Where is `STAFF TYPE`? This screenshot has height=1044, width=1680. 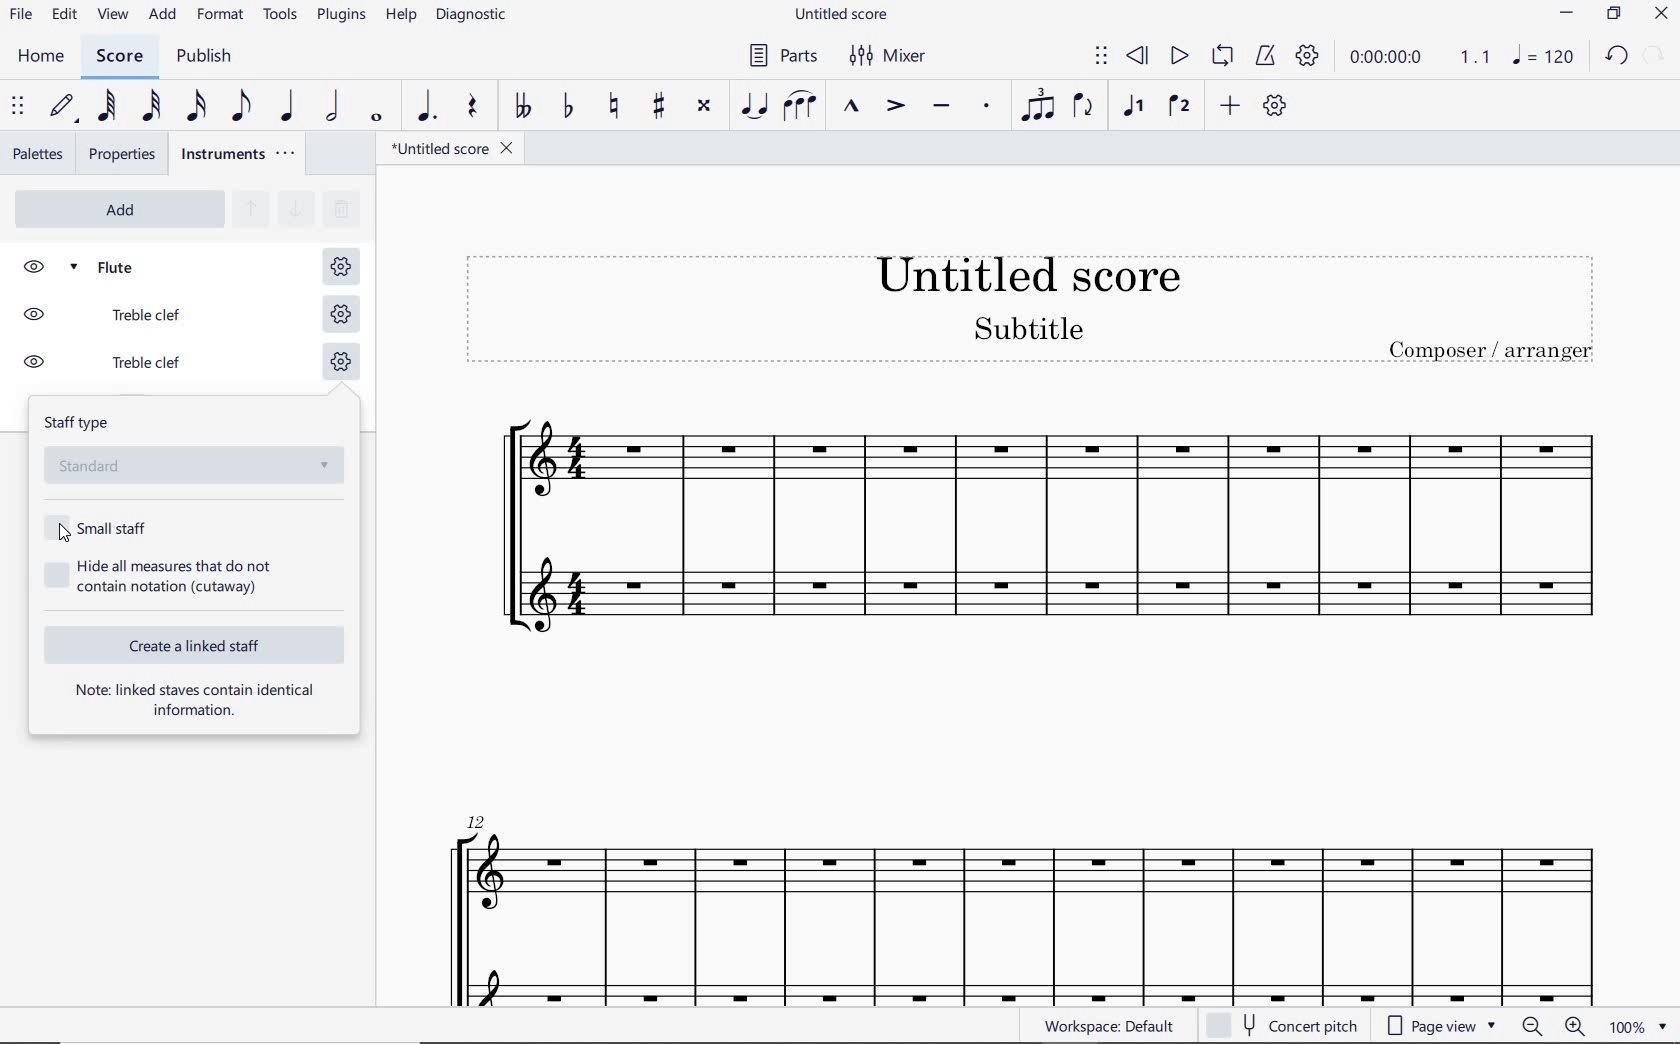 STAFF TYPE is located at coordinates (197, 451).